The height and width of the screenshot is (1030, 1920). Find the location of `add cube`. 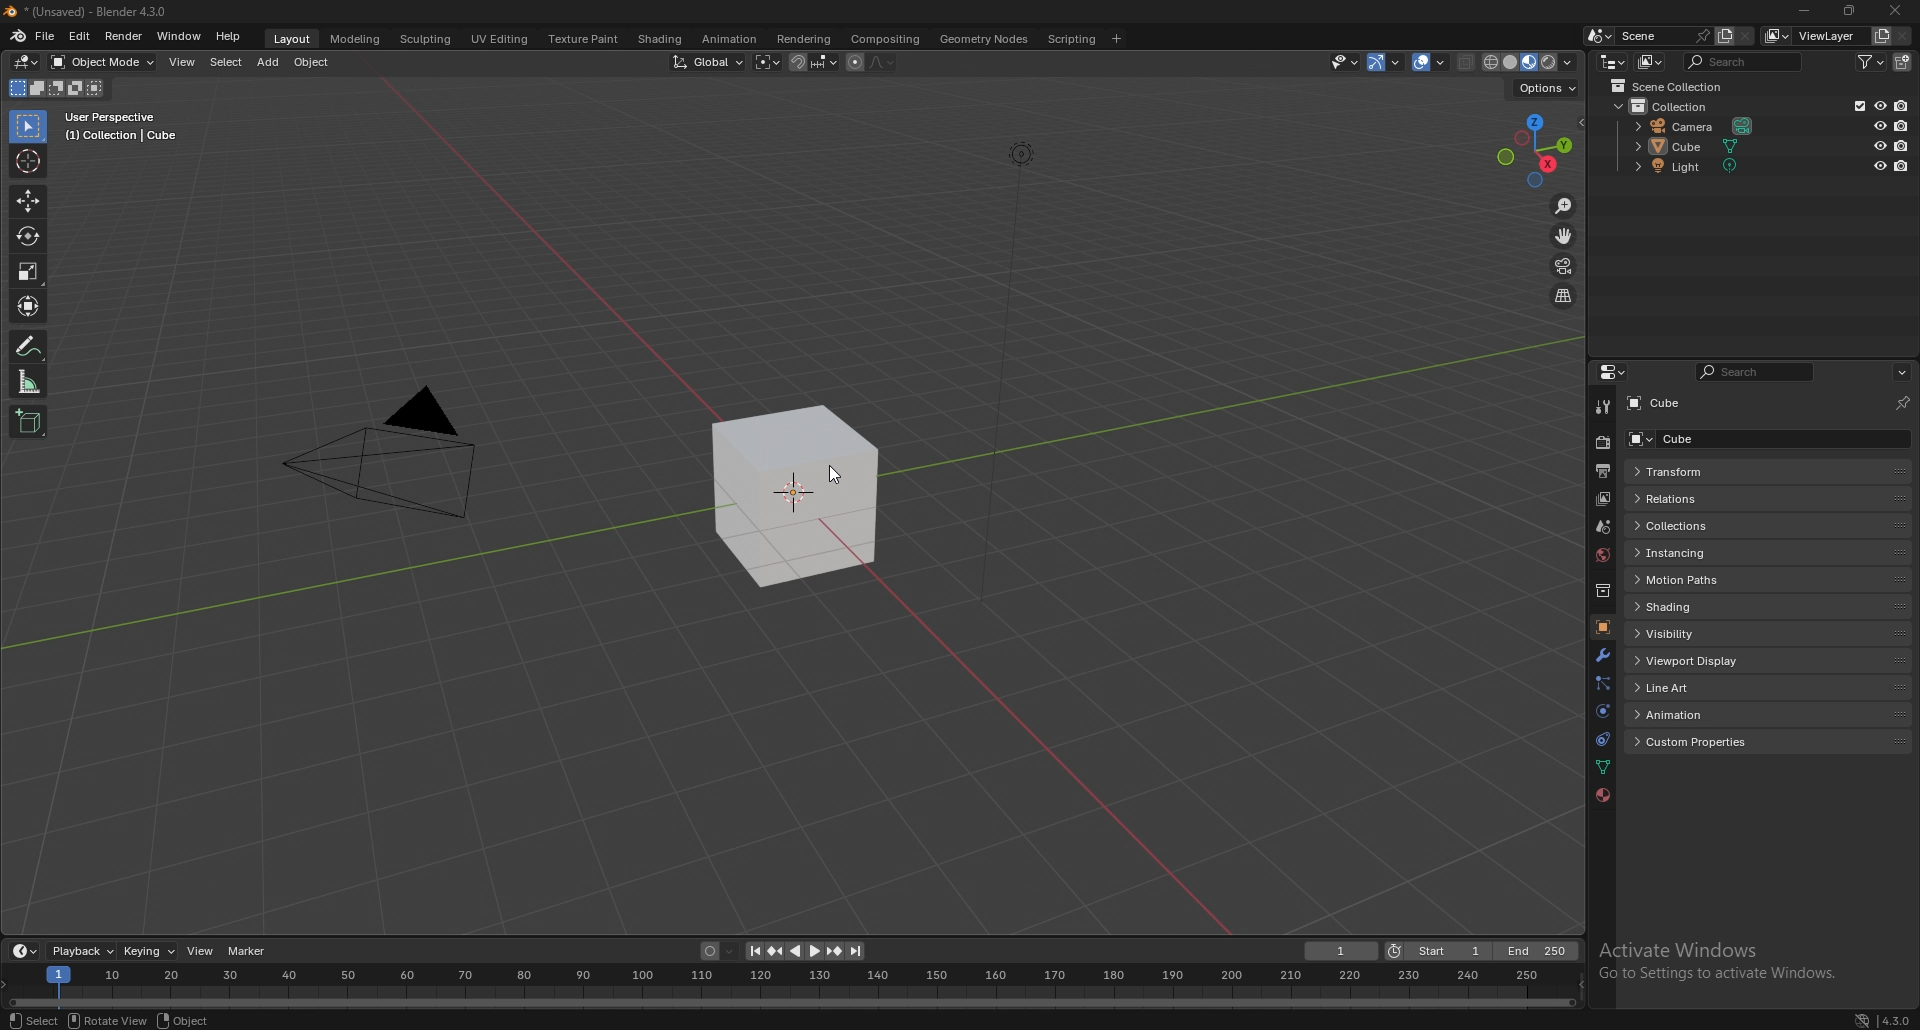

add cube is located at coordinates (27, 422).